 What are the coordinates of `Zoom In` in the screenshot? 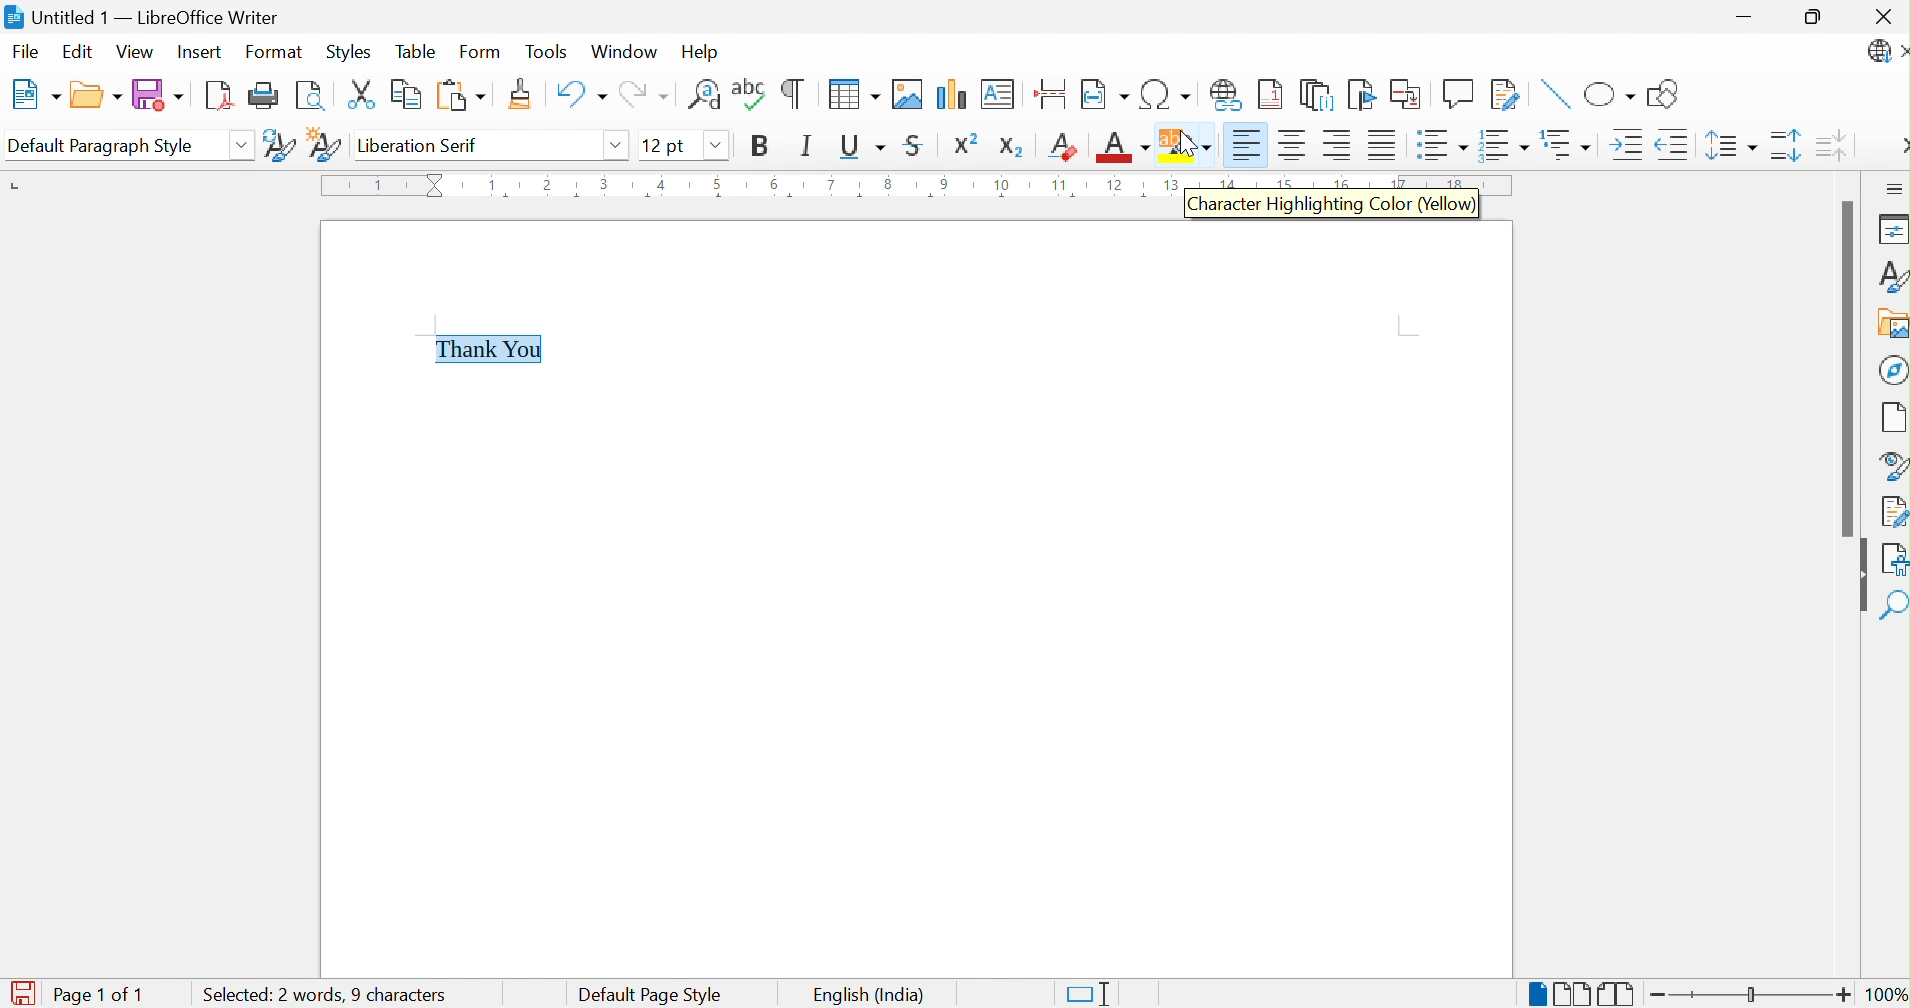 It's located at (1844, 993).